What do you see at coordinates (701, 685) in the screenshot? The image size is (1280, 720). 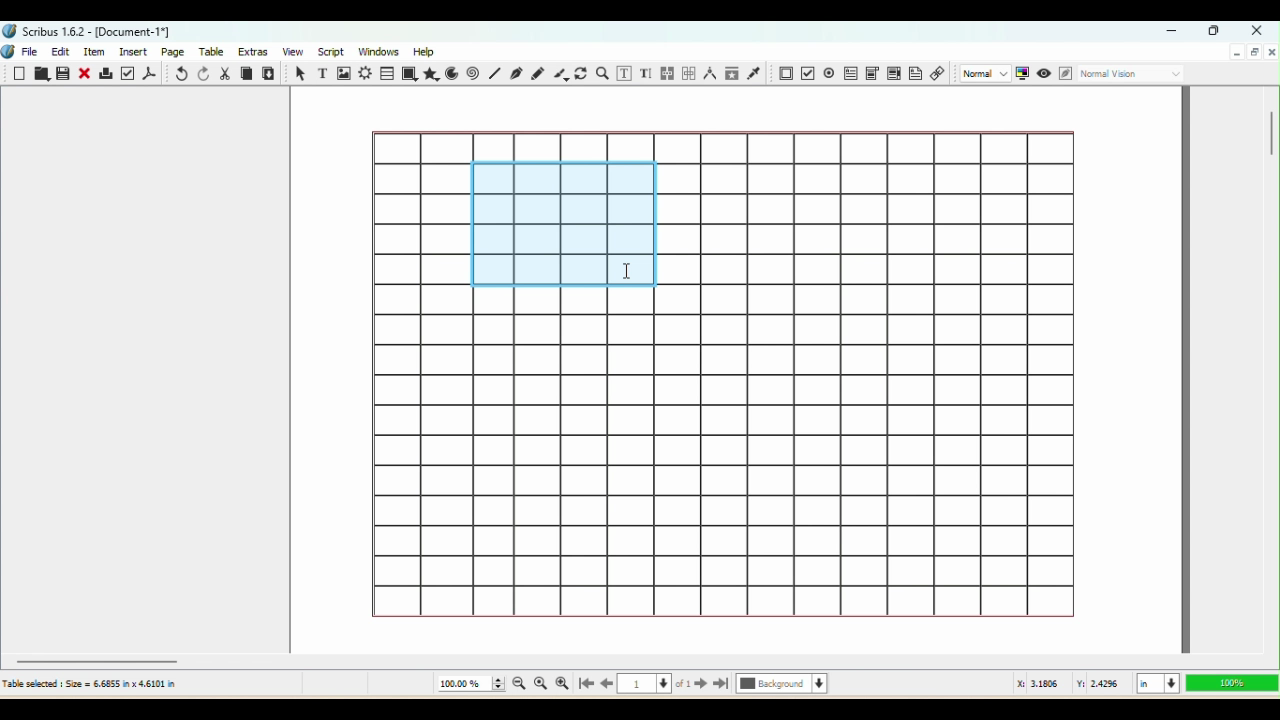 I see `Go to the next page` at bounding box center [701, 685].